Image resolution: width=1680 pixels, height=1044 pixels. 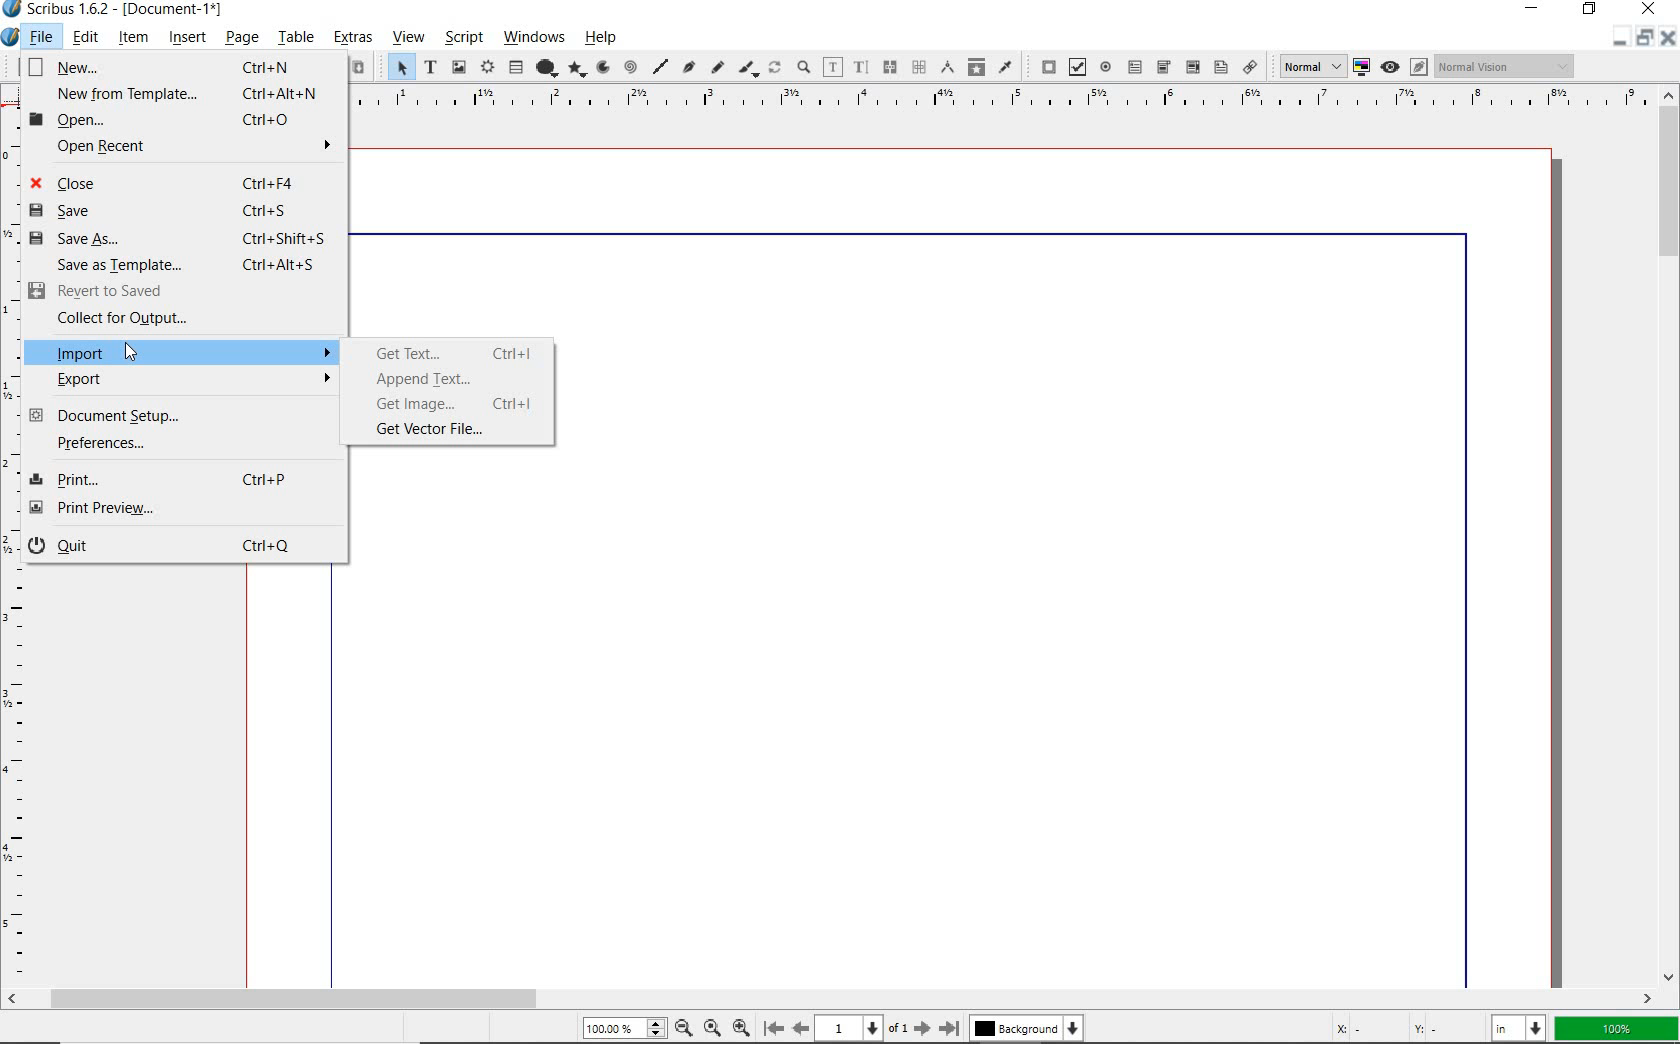 What do you see at coordinates (184, 264) in the screenshot?
I see `Save as Template... Ctrl+Alt+S` at bounding box center [184, 264].